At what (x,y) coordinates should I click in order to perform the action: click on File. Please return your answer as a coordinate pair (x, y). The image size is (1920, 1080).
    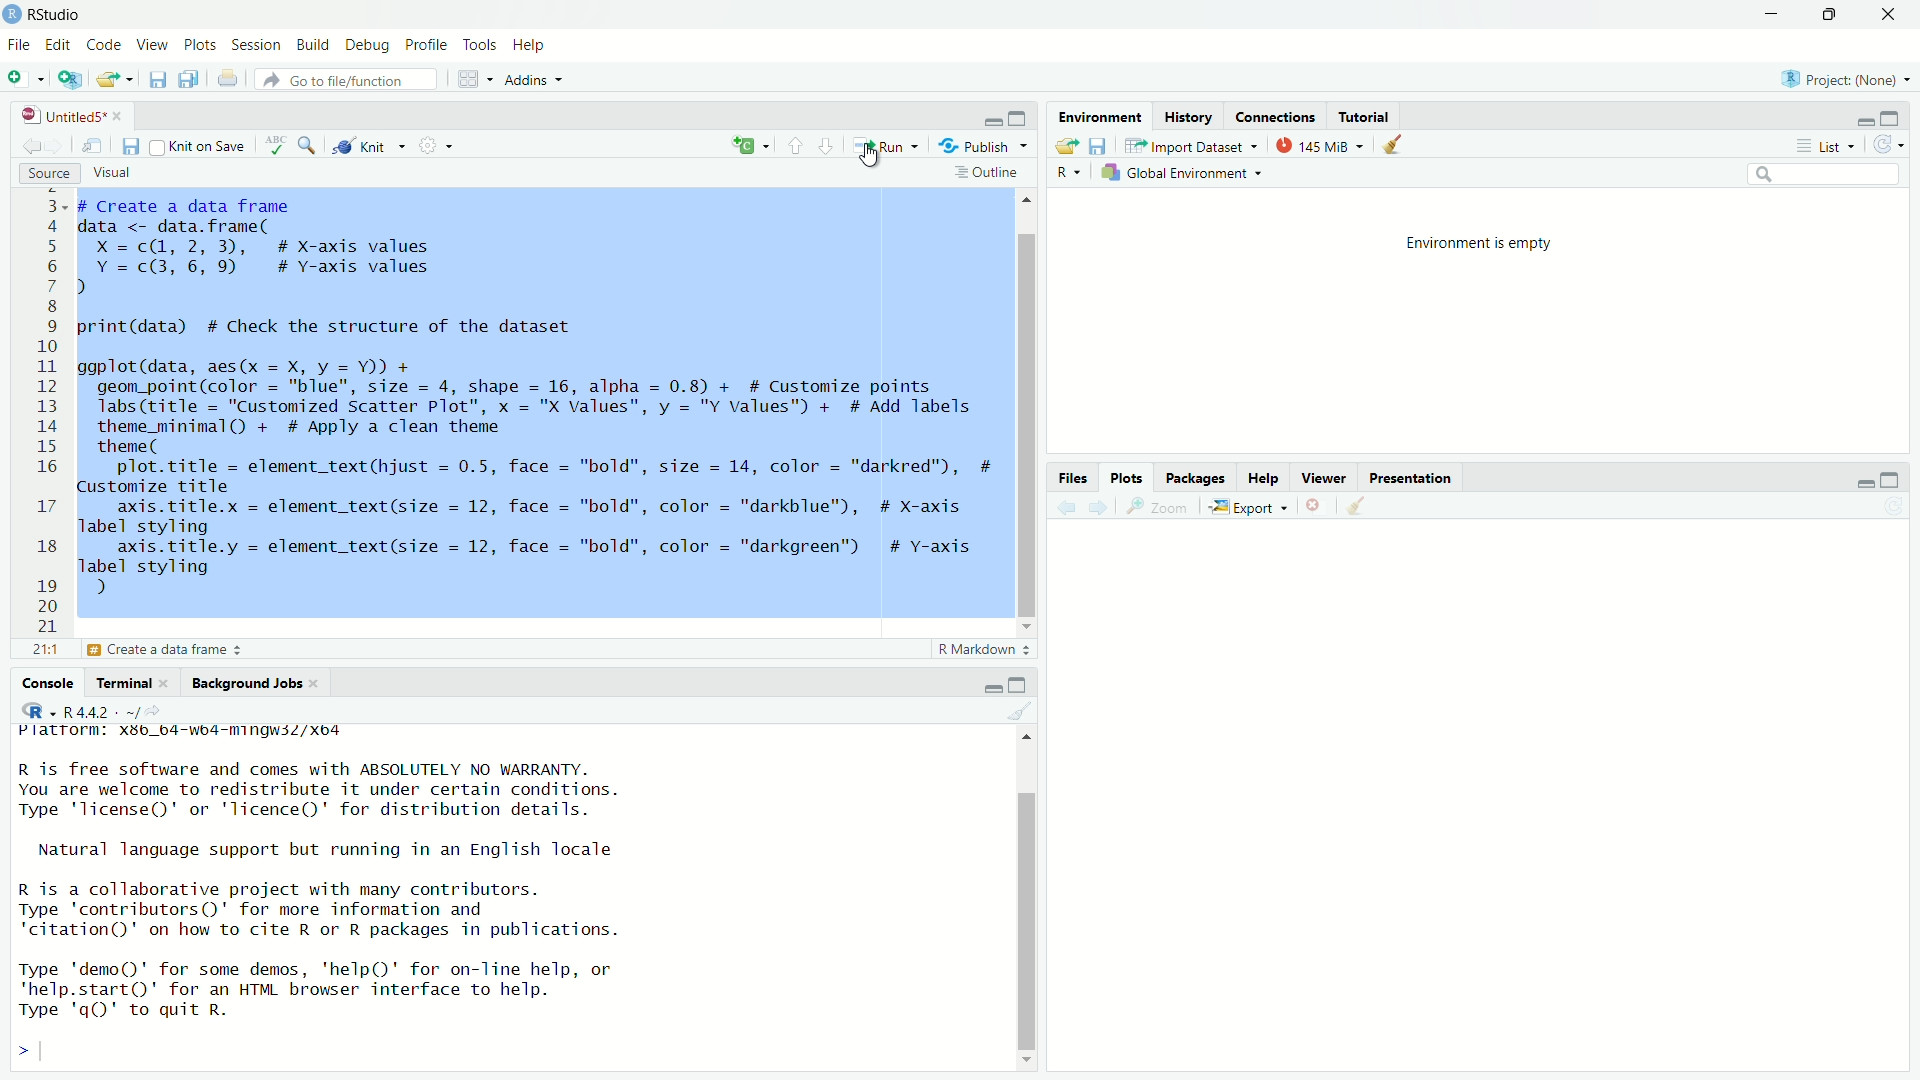
    Looking at the image, I should click on (17, 44).